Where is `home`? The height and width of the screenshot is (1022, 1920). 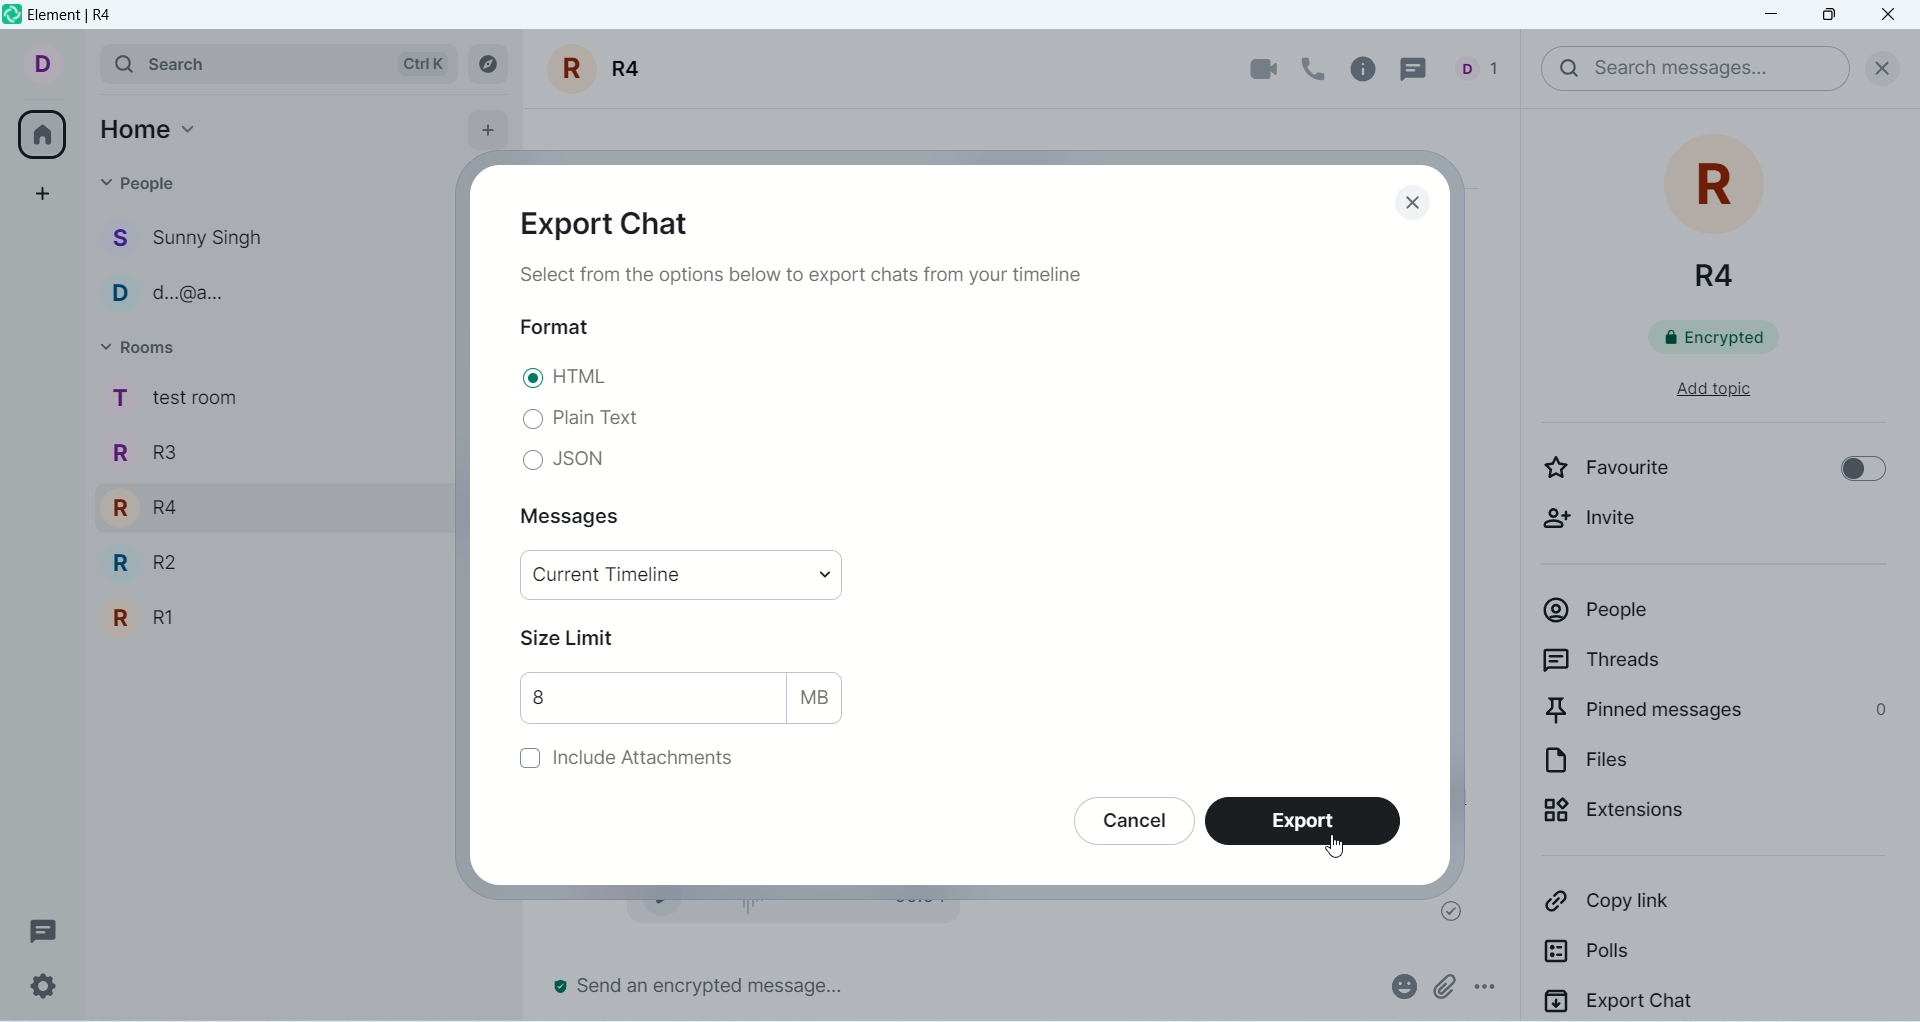 home is located at coordinates (151, 125).